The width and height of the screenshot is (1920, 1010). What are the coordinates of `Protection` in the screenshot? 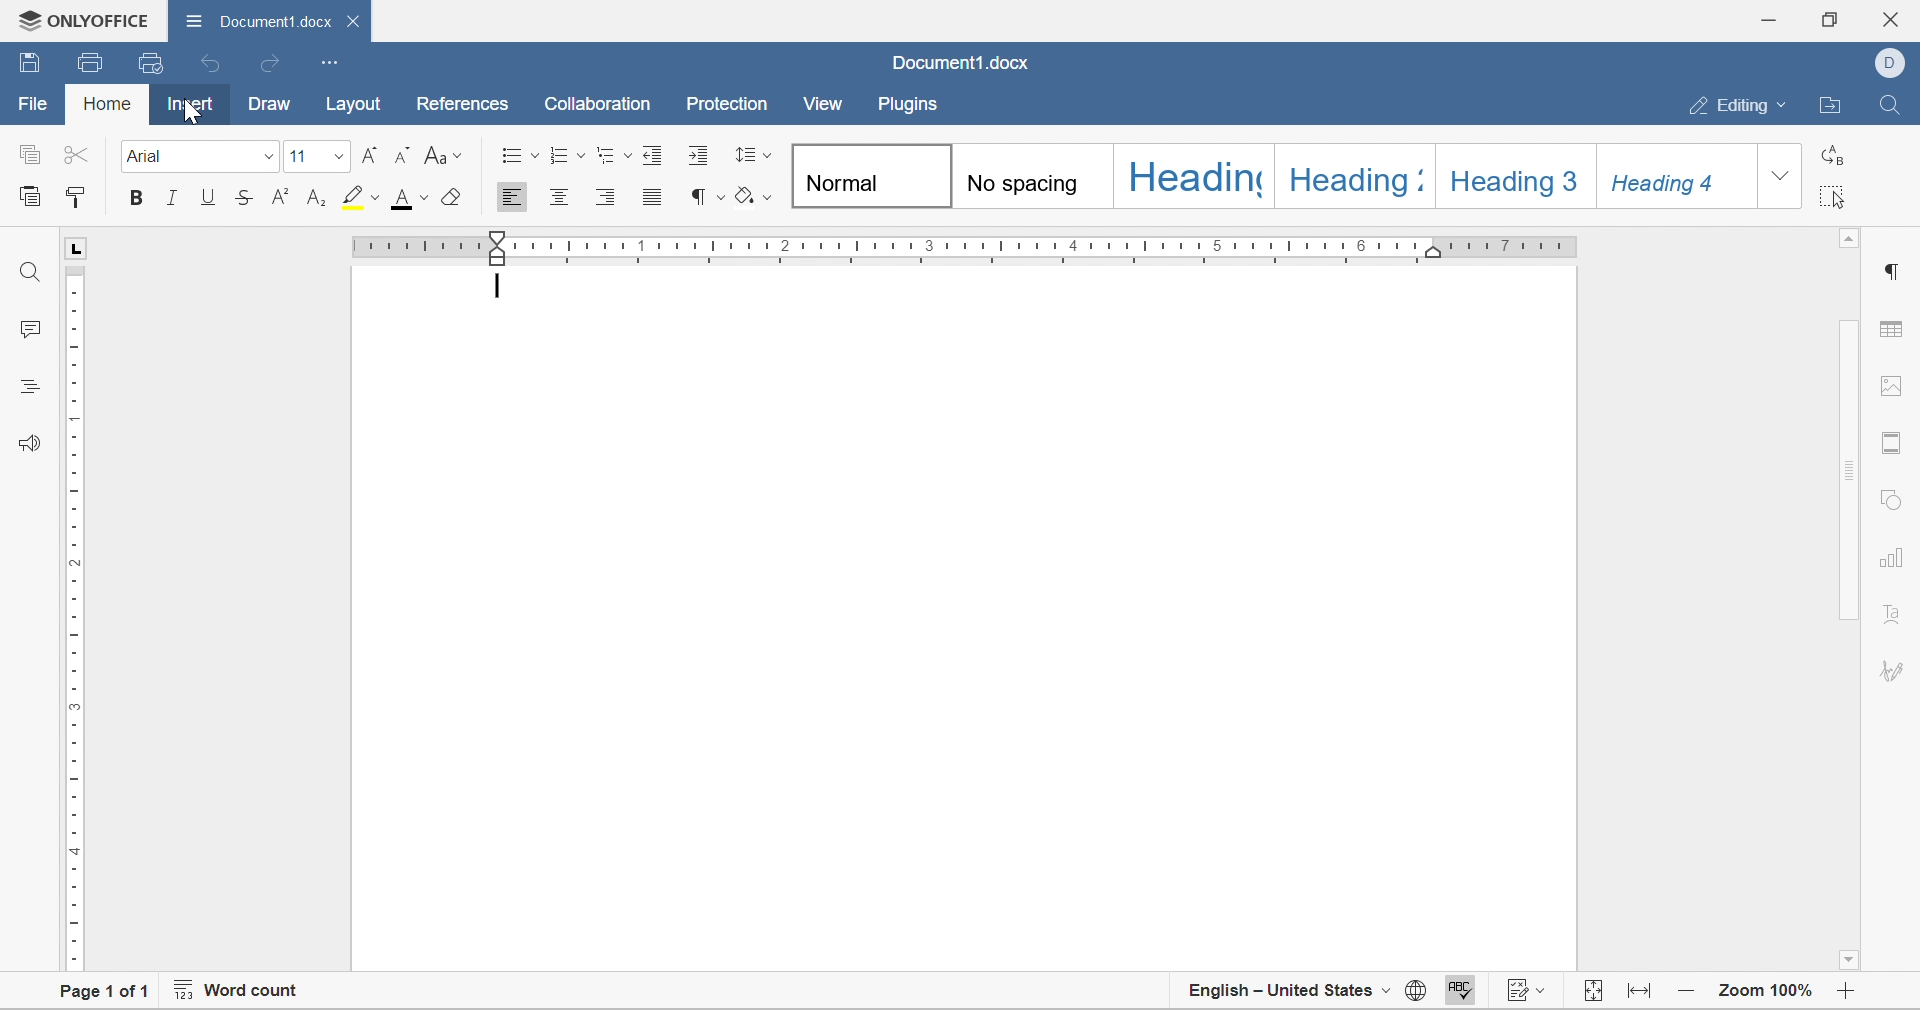 It's located at (725, 105).